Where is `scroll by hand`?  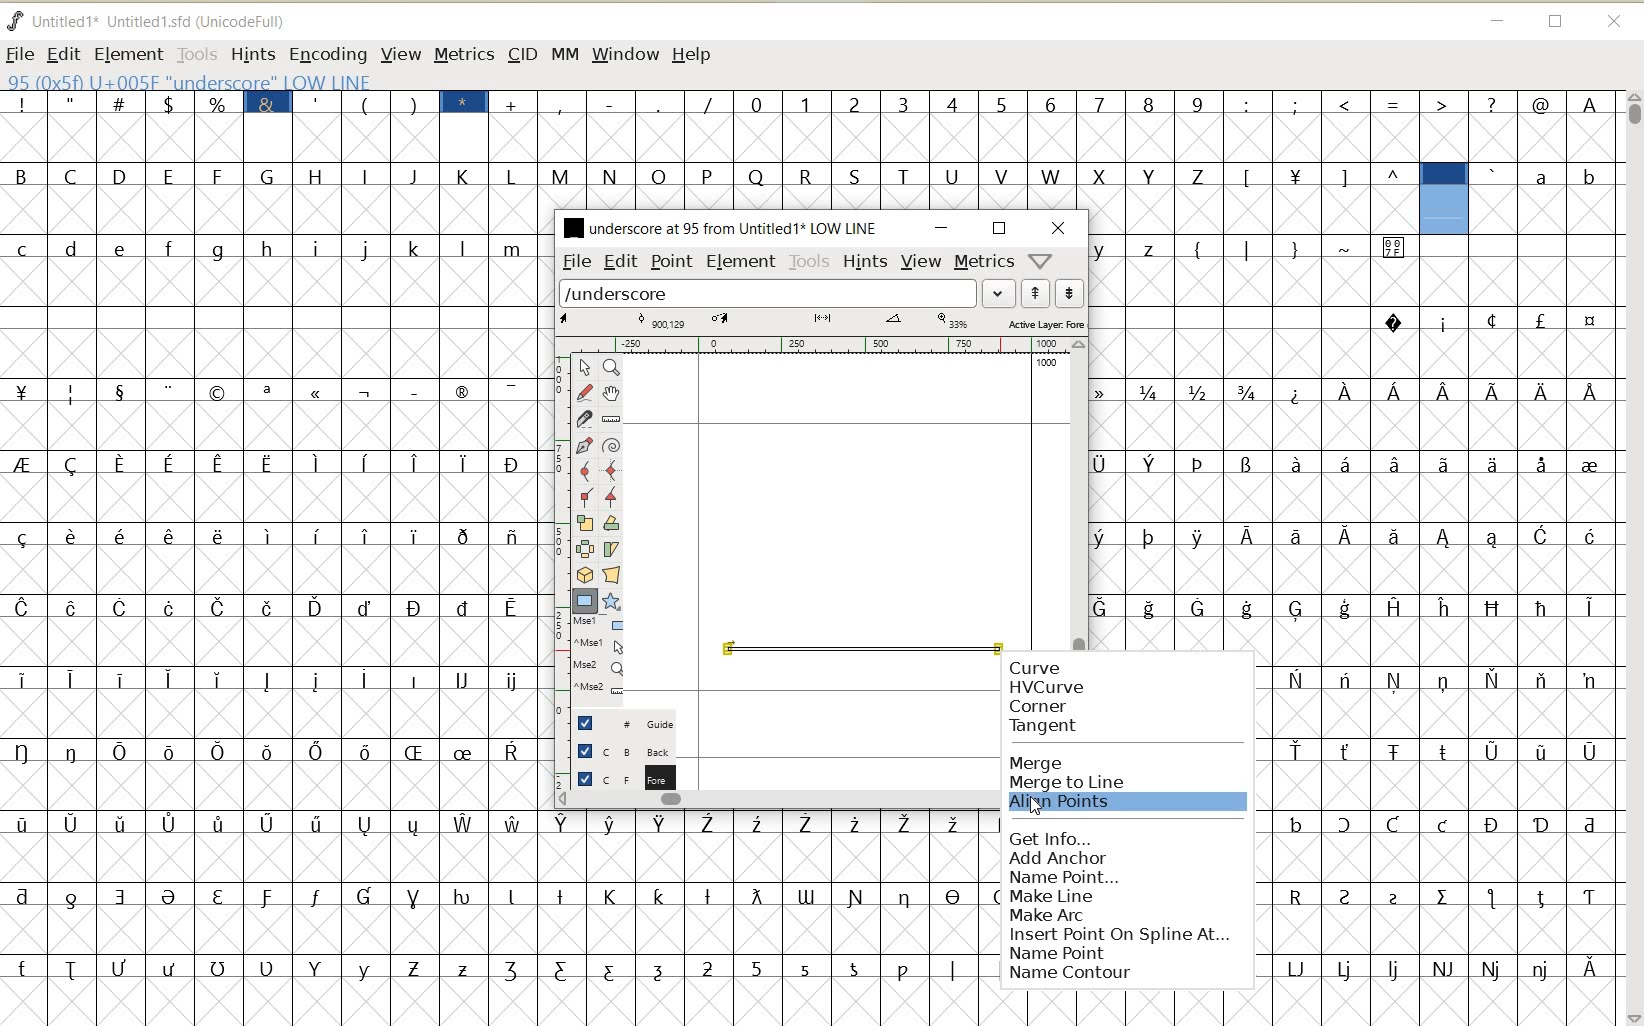
scroll by hand is located at coordinates (613, 393).